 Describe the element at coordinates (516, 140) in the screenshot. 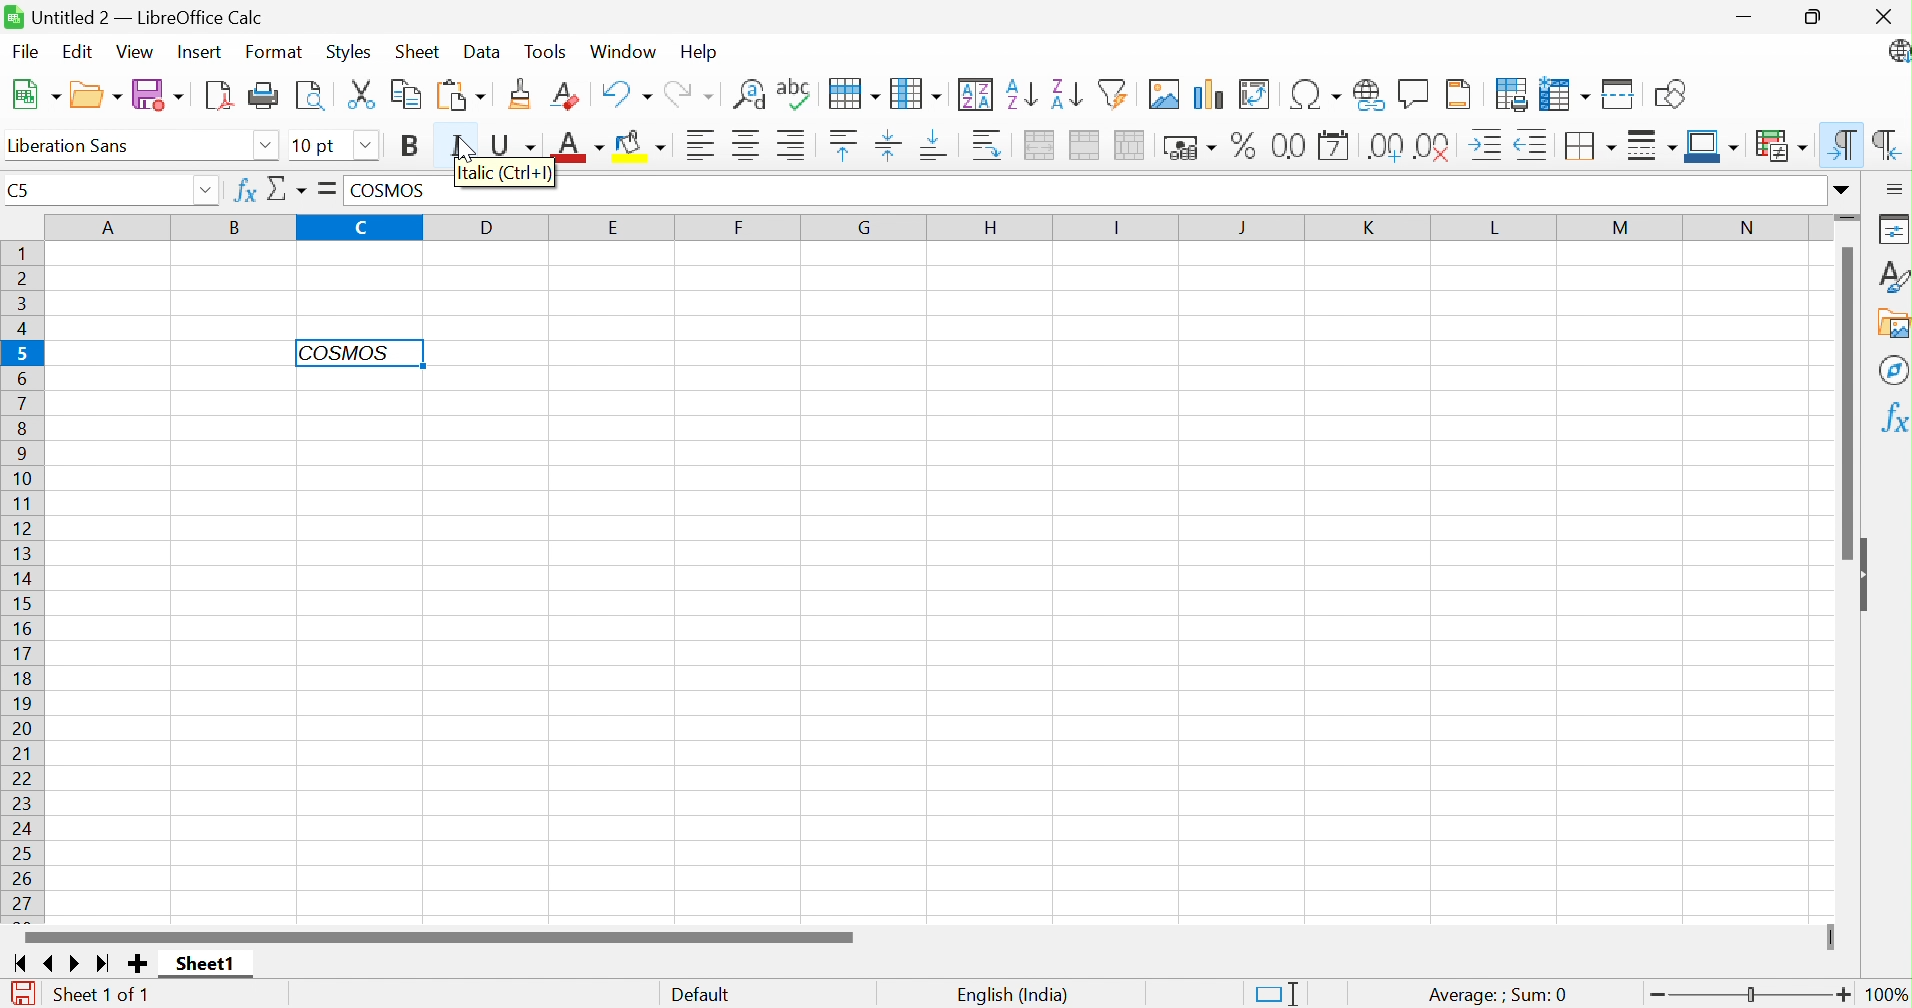

I see `Underline` at that location.